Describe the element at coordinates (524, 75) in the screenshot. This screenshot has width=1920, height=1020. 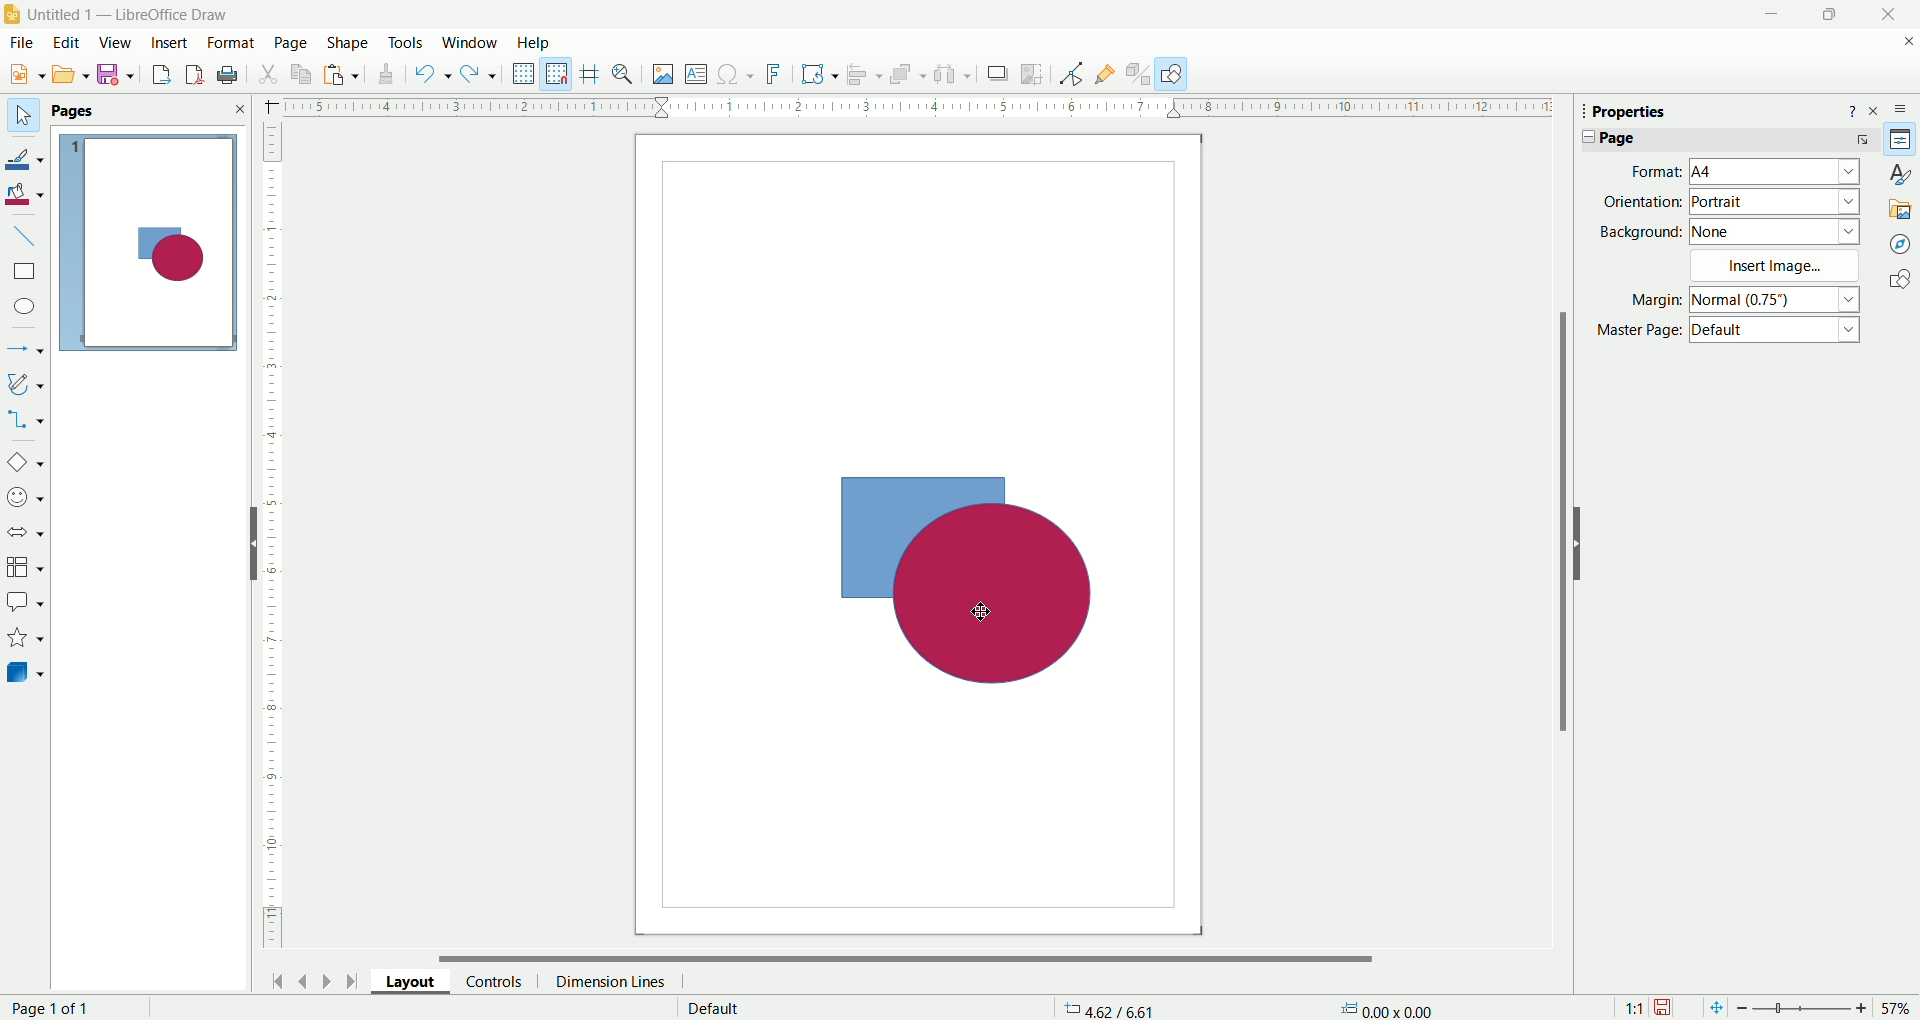
I see `display grid` at that location.